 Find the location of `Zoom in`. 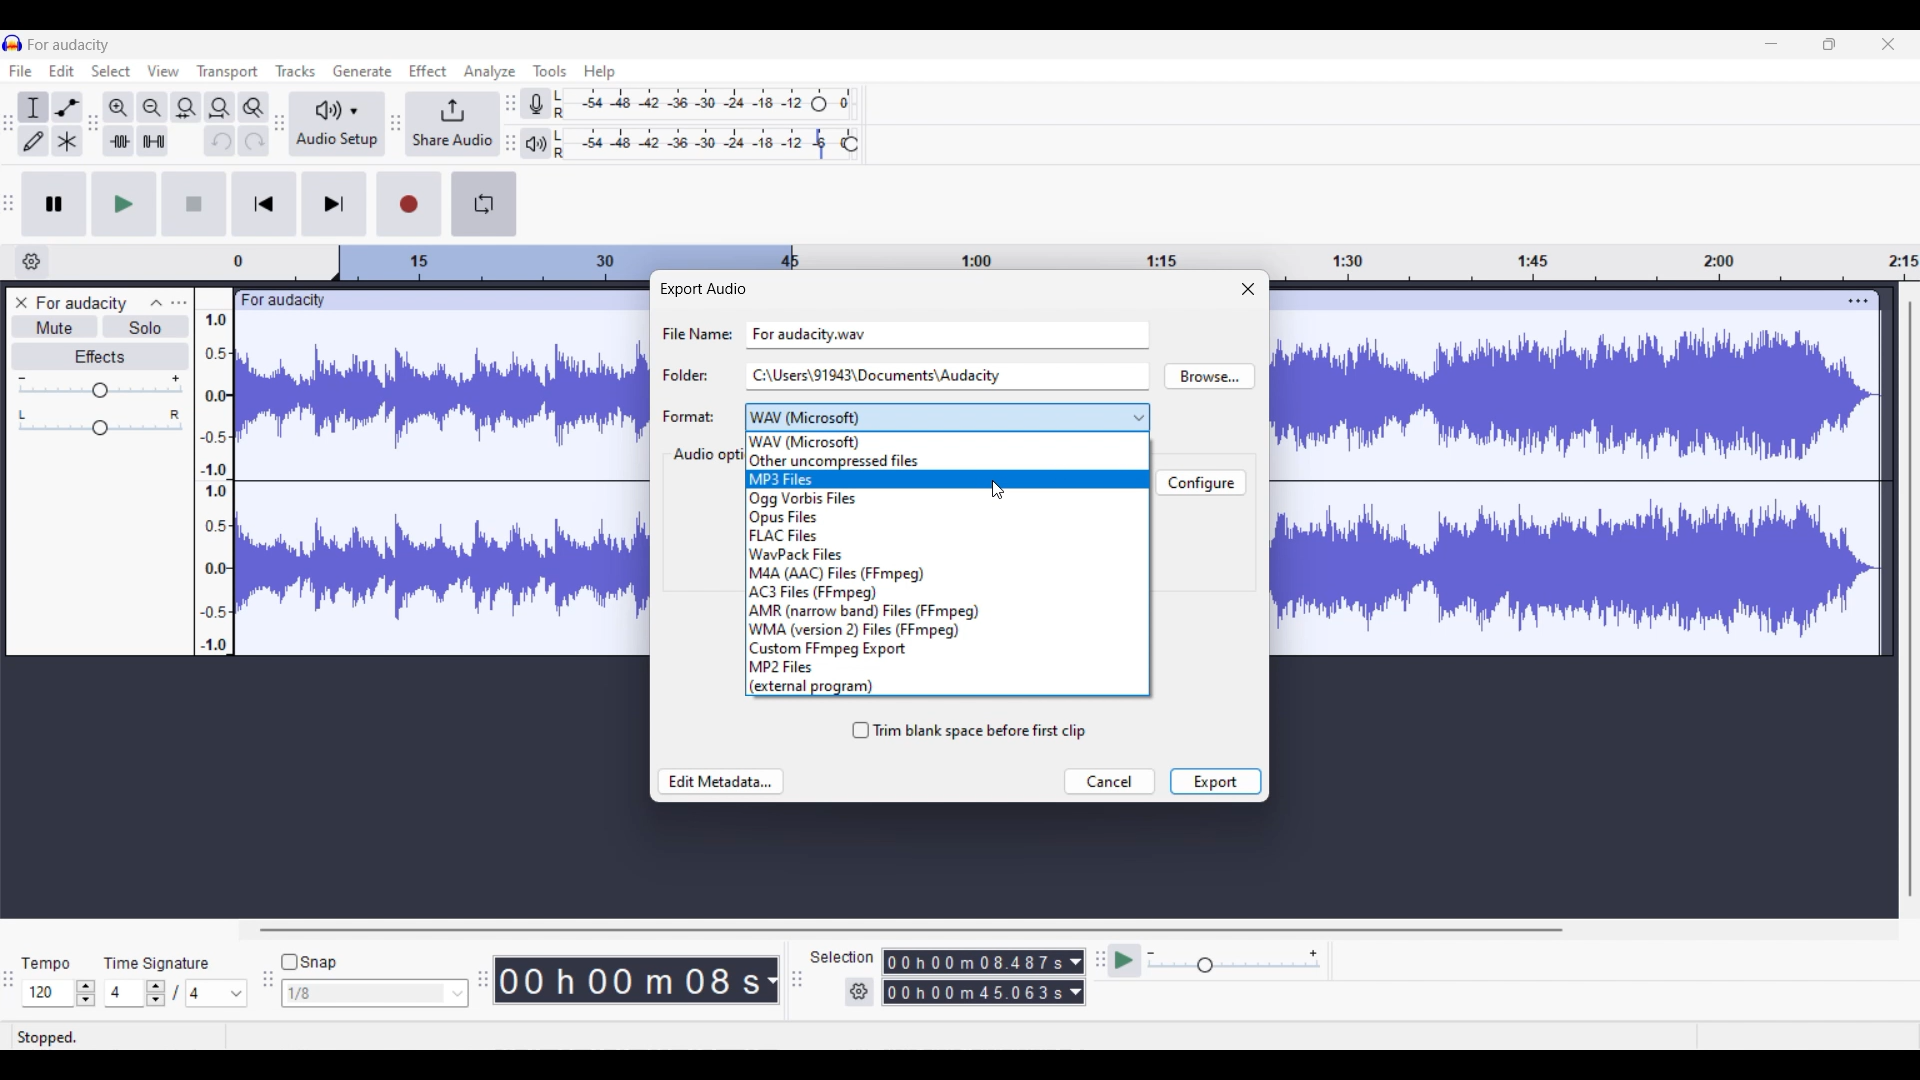

Zoom in is located at coordinates (118, 108).